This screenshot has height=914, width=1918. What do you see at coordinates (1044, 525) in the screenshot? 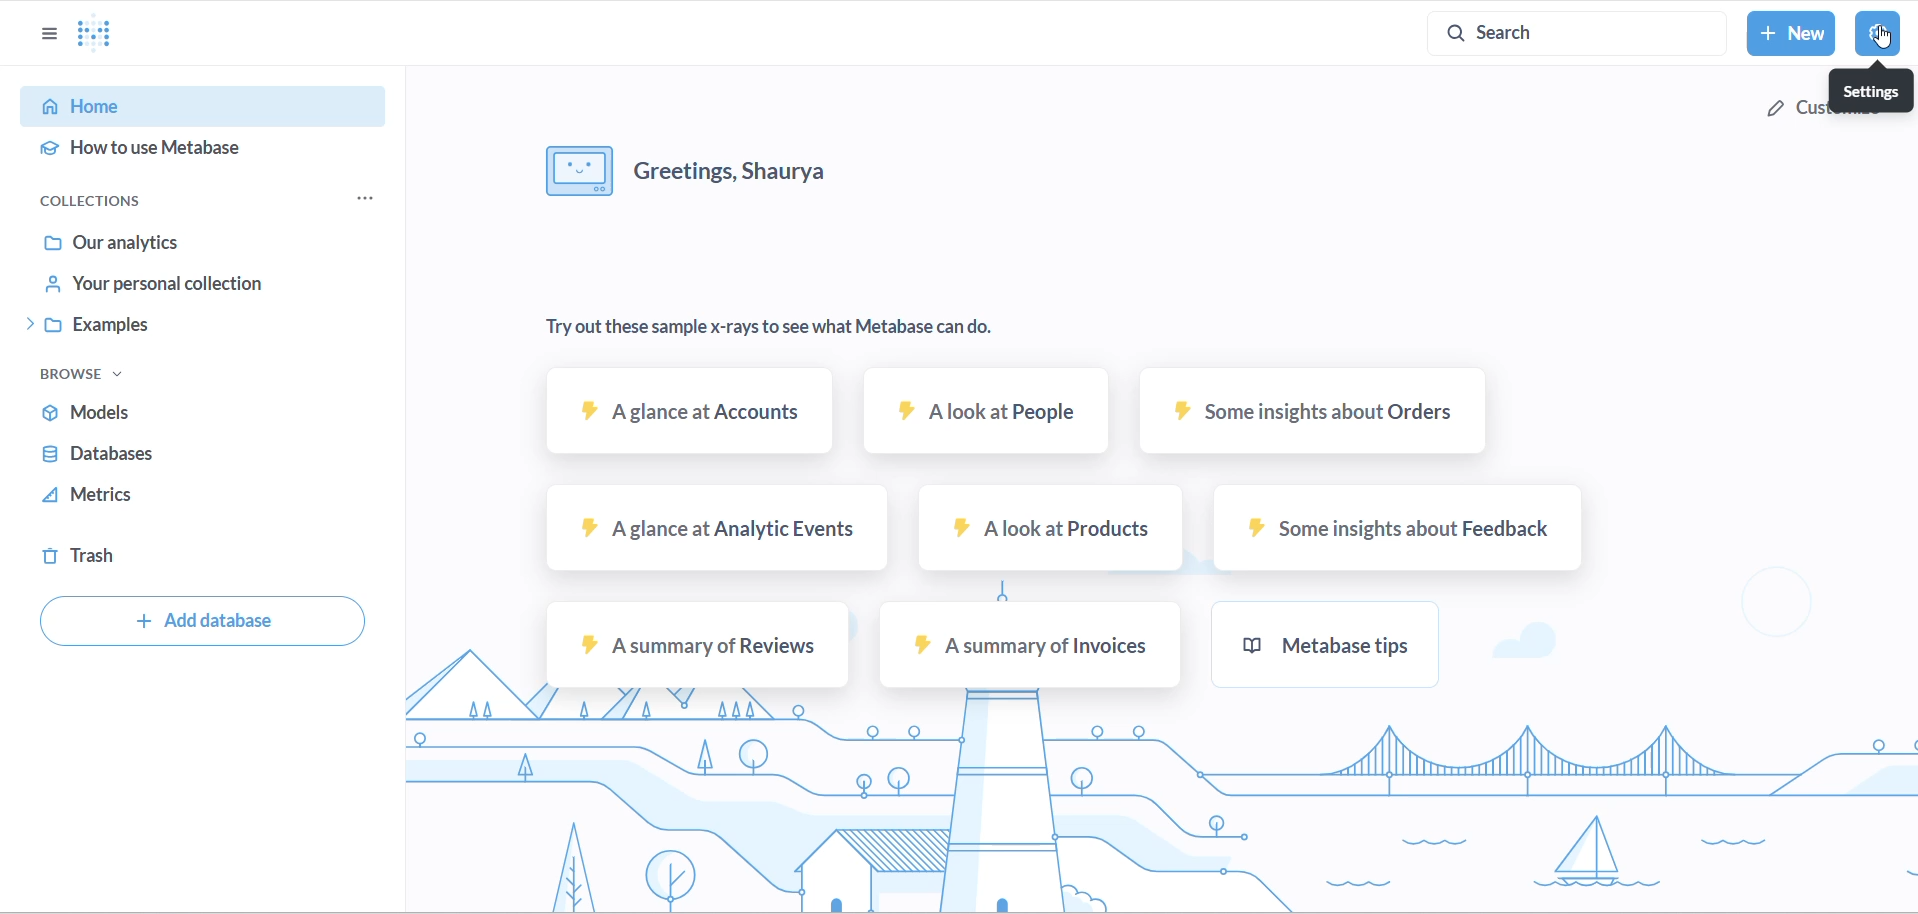
I see `A look at products sample` at bounding box center [1044, 525].